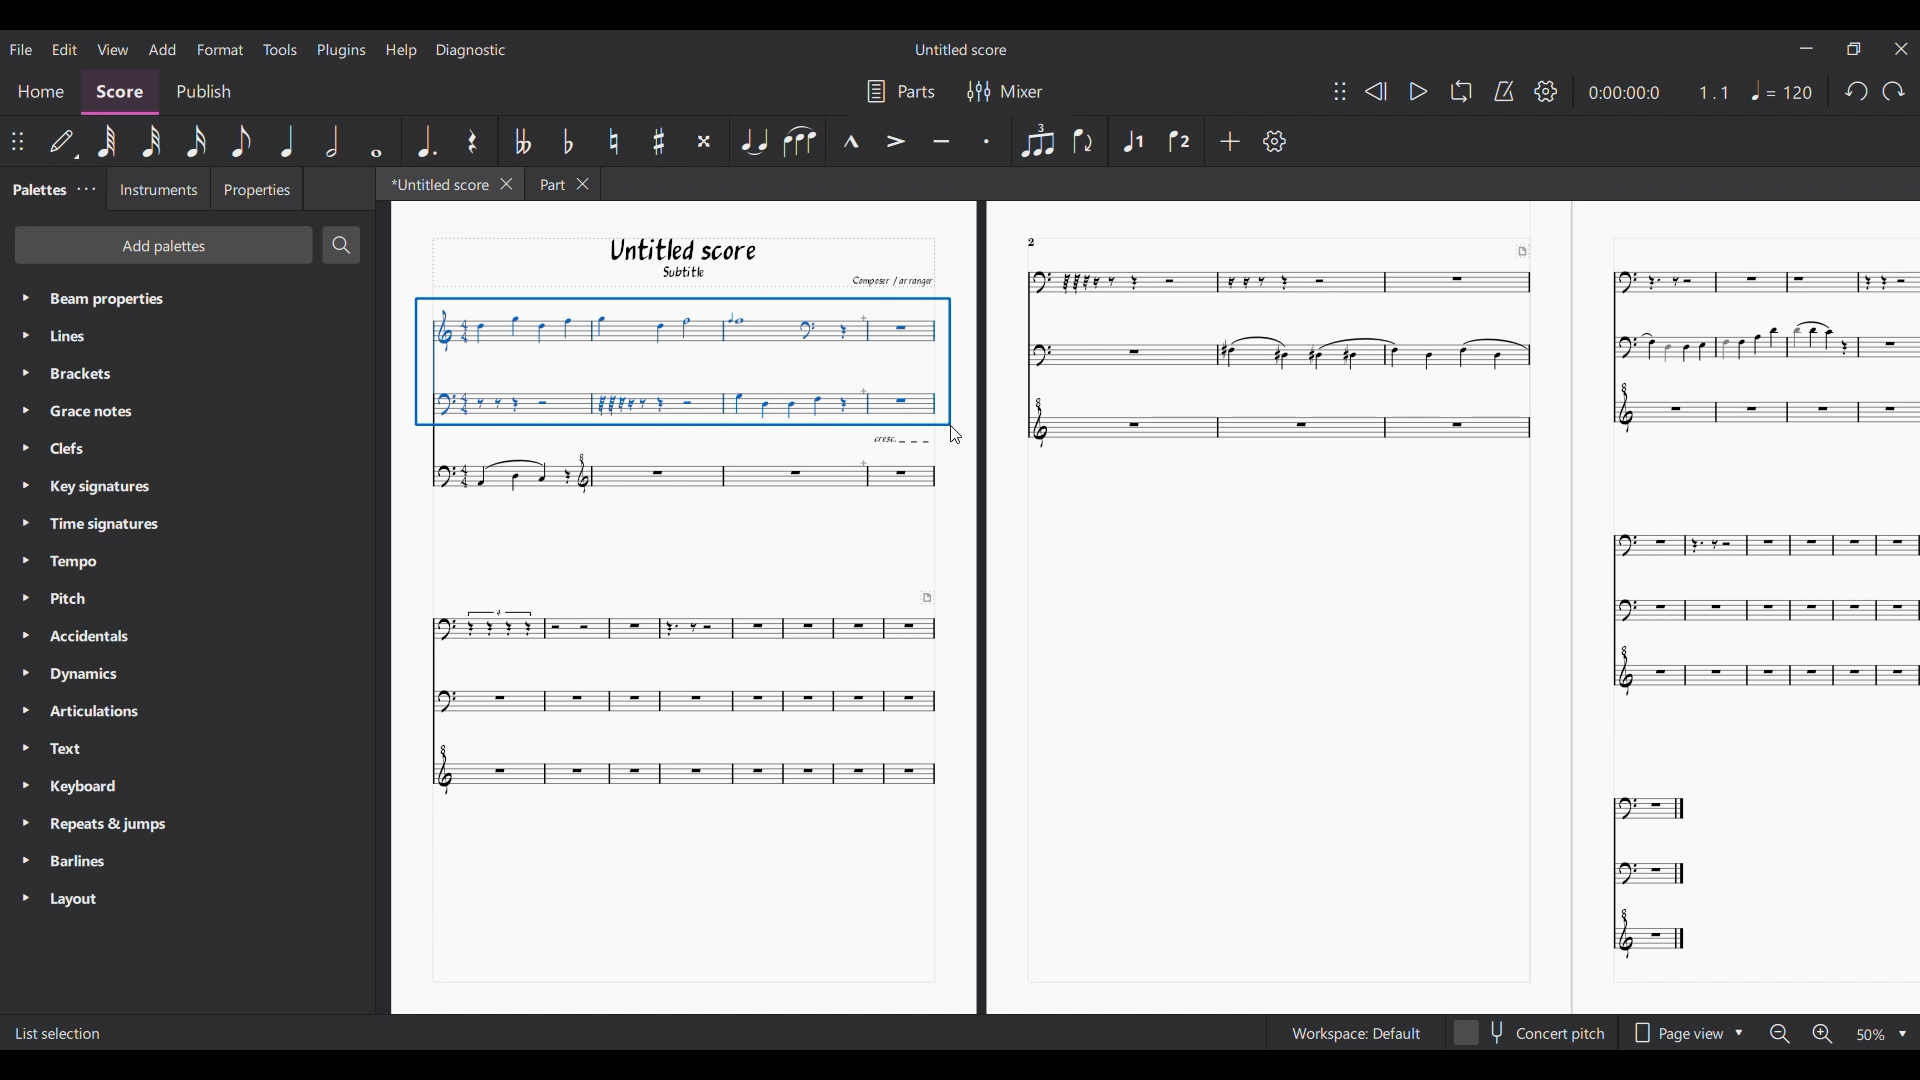 The image size is (1920, 1080). Describe the element at coordinates (1036, 140) in the screenshot. I see `Tuplet` at that location.